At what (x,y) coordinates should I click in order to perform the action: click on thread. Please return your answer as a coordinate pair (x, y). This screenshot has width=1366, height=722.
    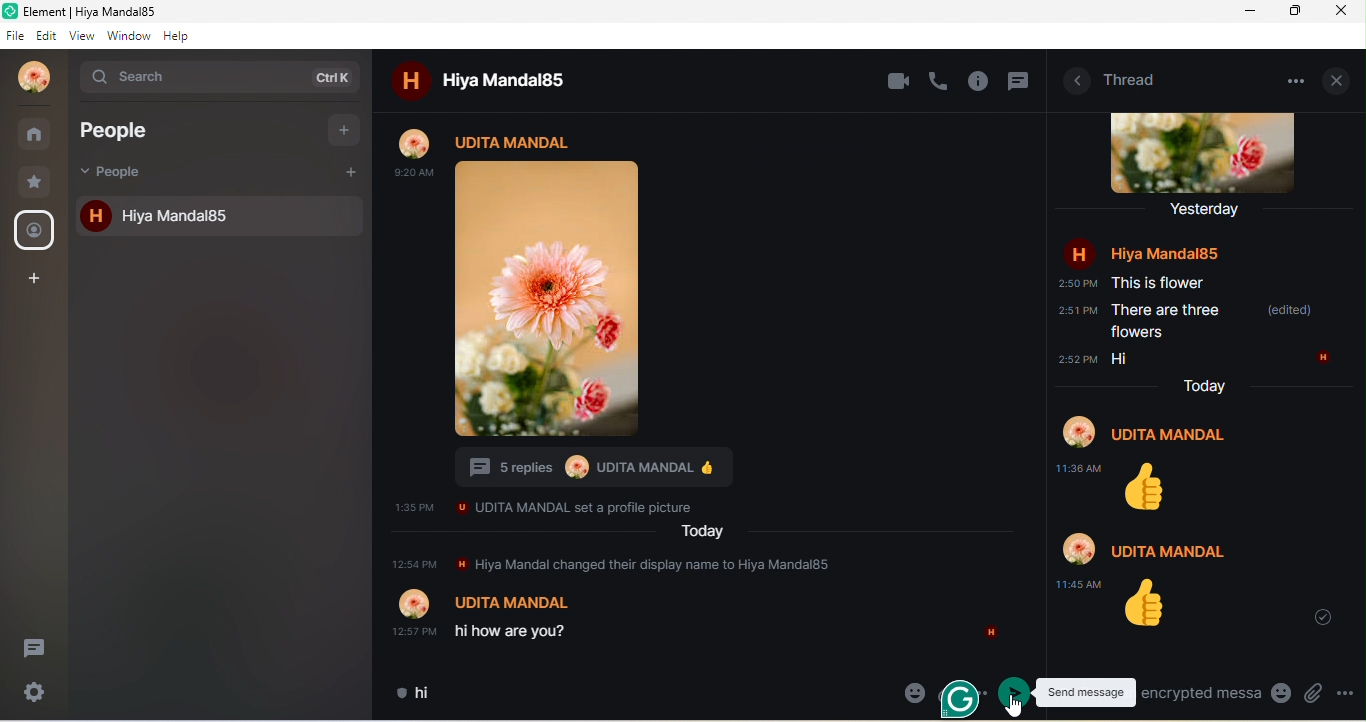
    Looking at the image, I should click on (1133, 79).